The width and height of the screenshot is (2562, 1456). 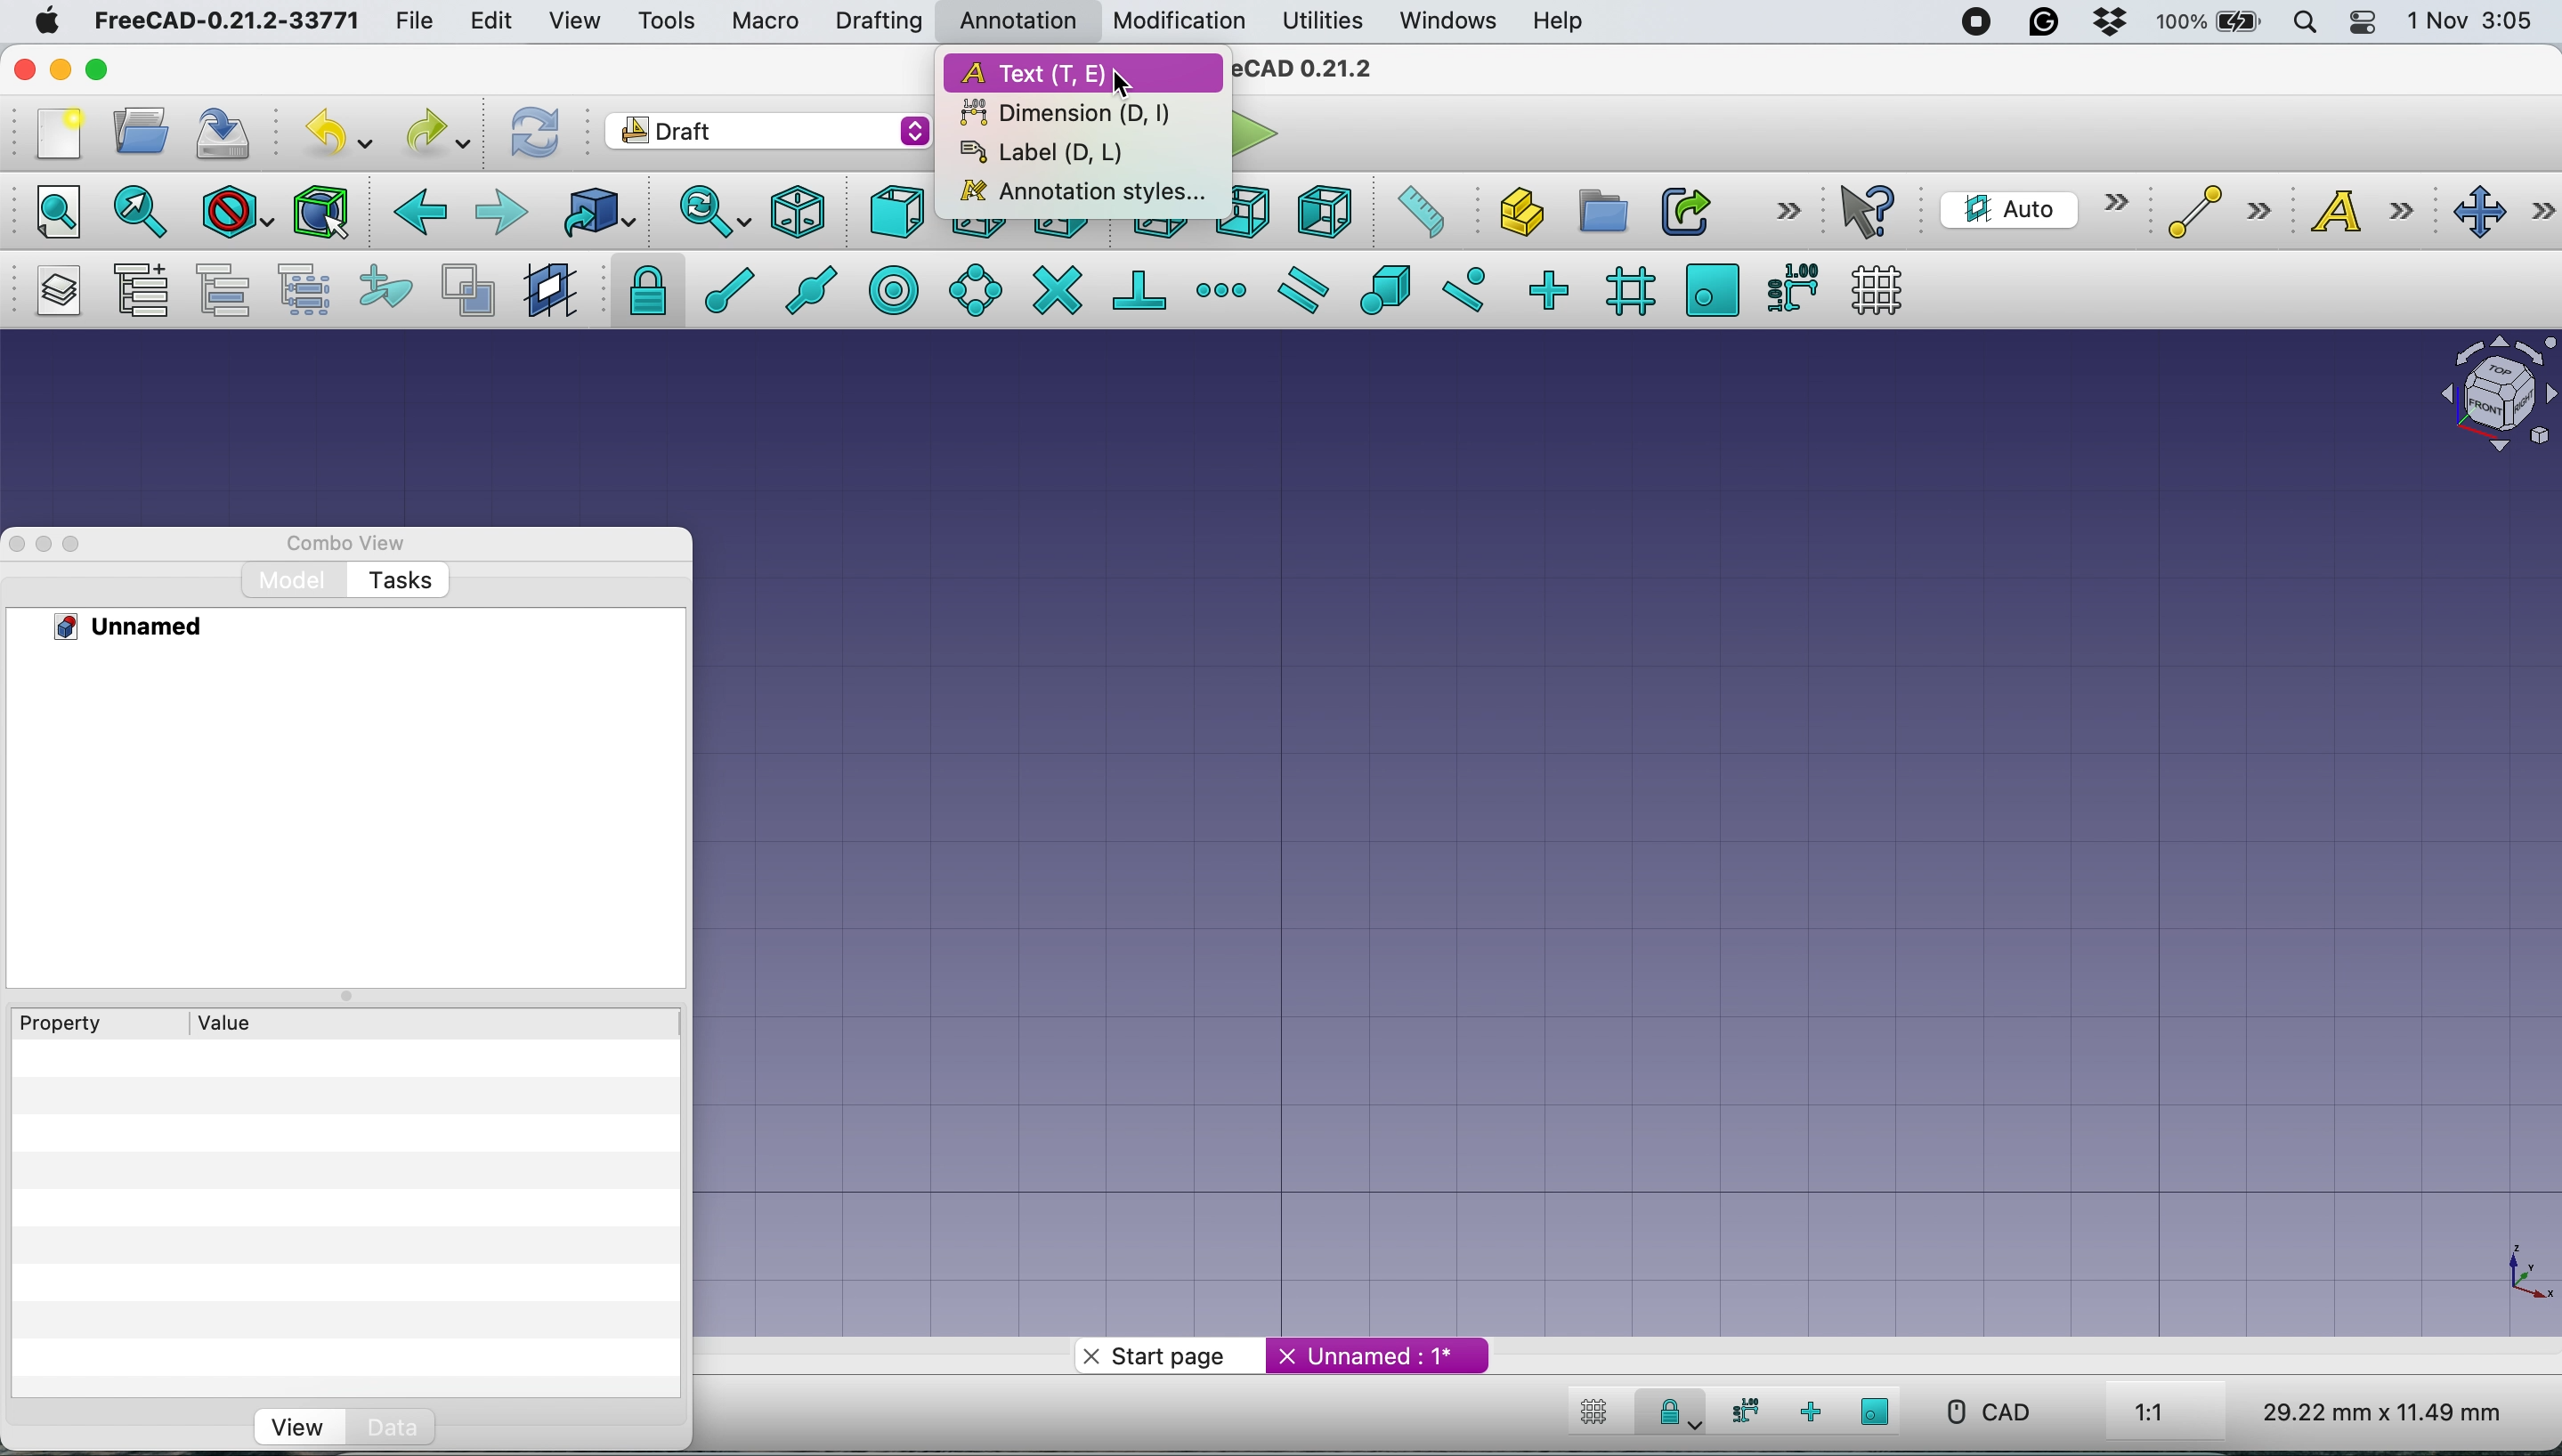 What do you see at coordinates (761, 20) in the screenshot?
I see `macro` at bounding box center [761, 20].